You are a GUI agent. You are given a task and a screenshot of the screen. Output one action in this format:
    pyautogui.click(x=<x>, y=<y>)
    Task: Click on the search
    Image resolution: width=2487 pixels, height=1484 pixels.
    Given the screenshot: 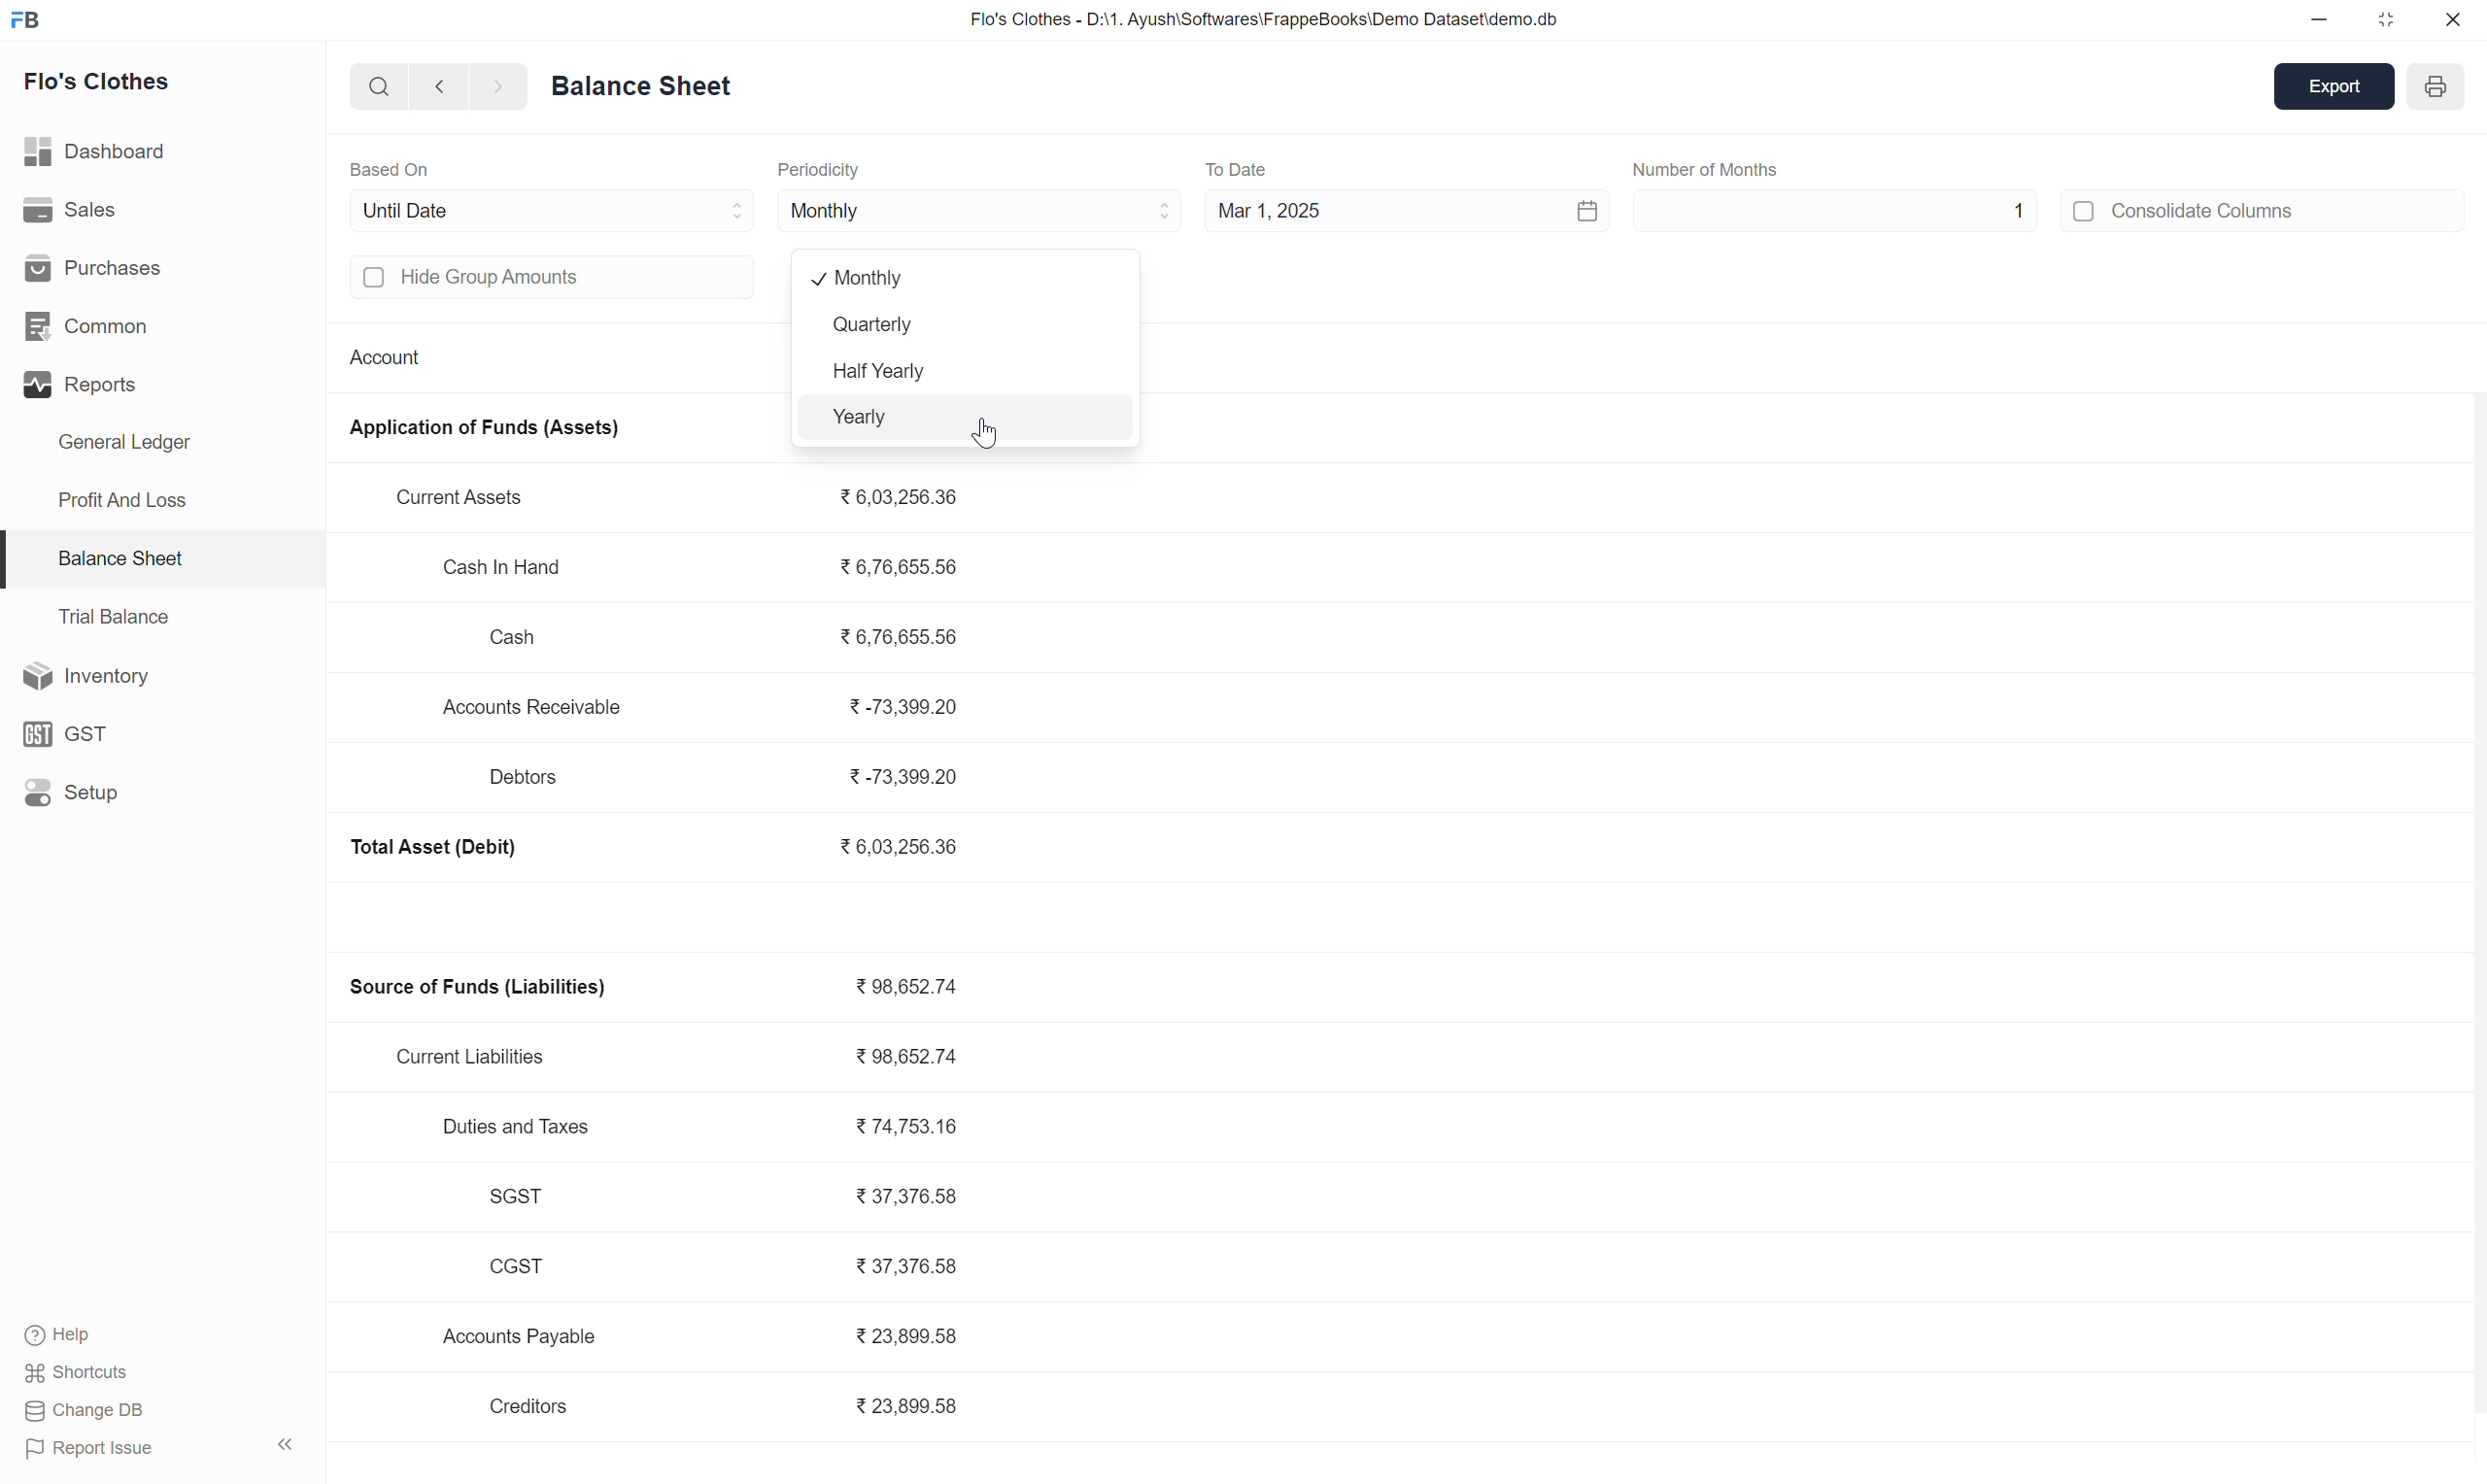 What is the action you would take?
    pyautogui.click(x=375, y=87)
    